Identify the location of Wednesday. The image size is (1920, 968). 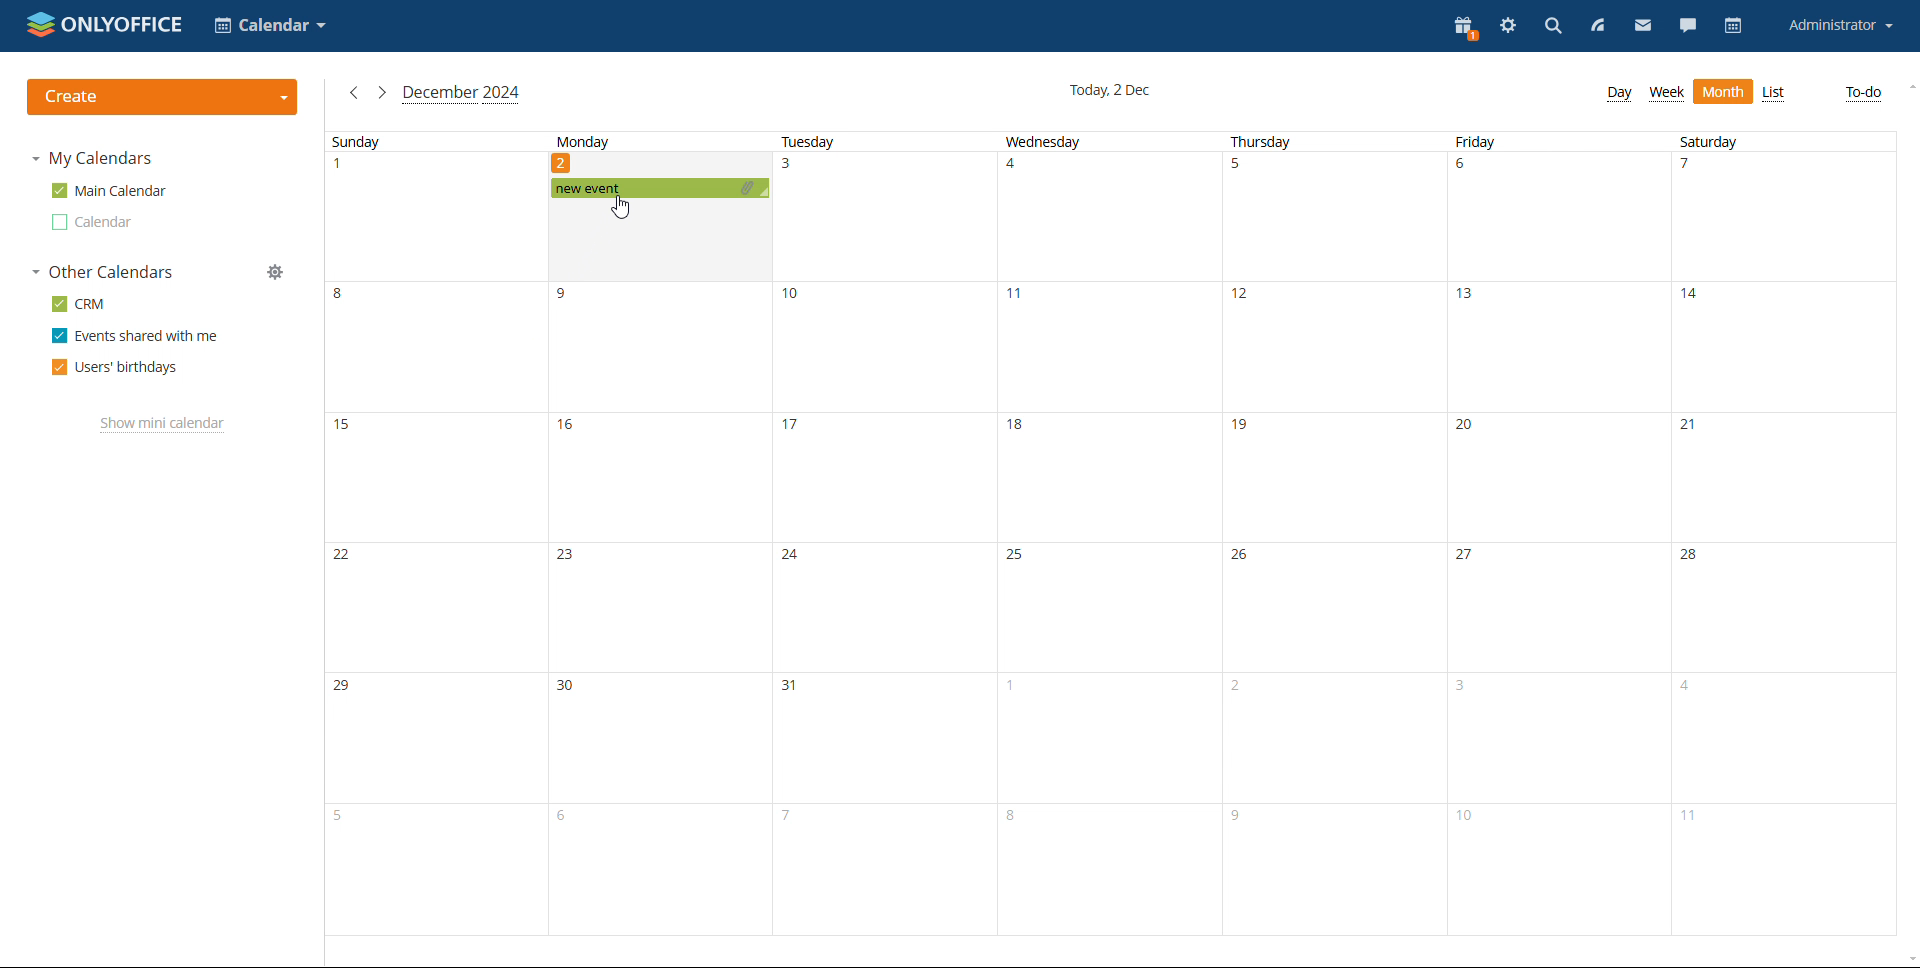
(1042, 143).